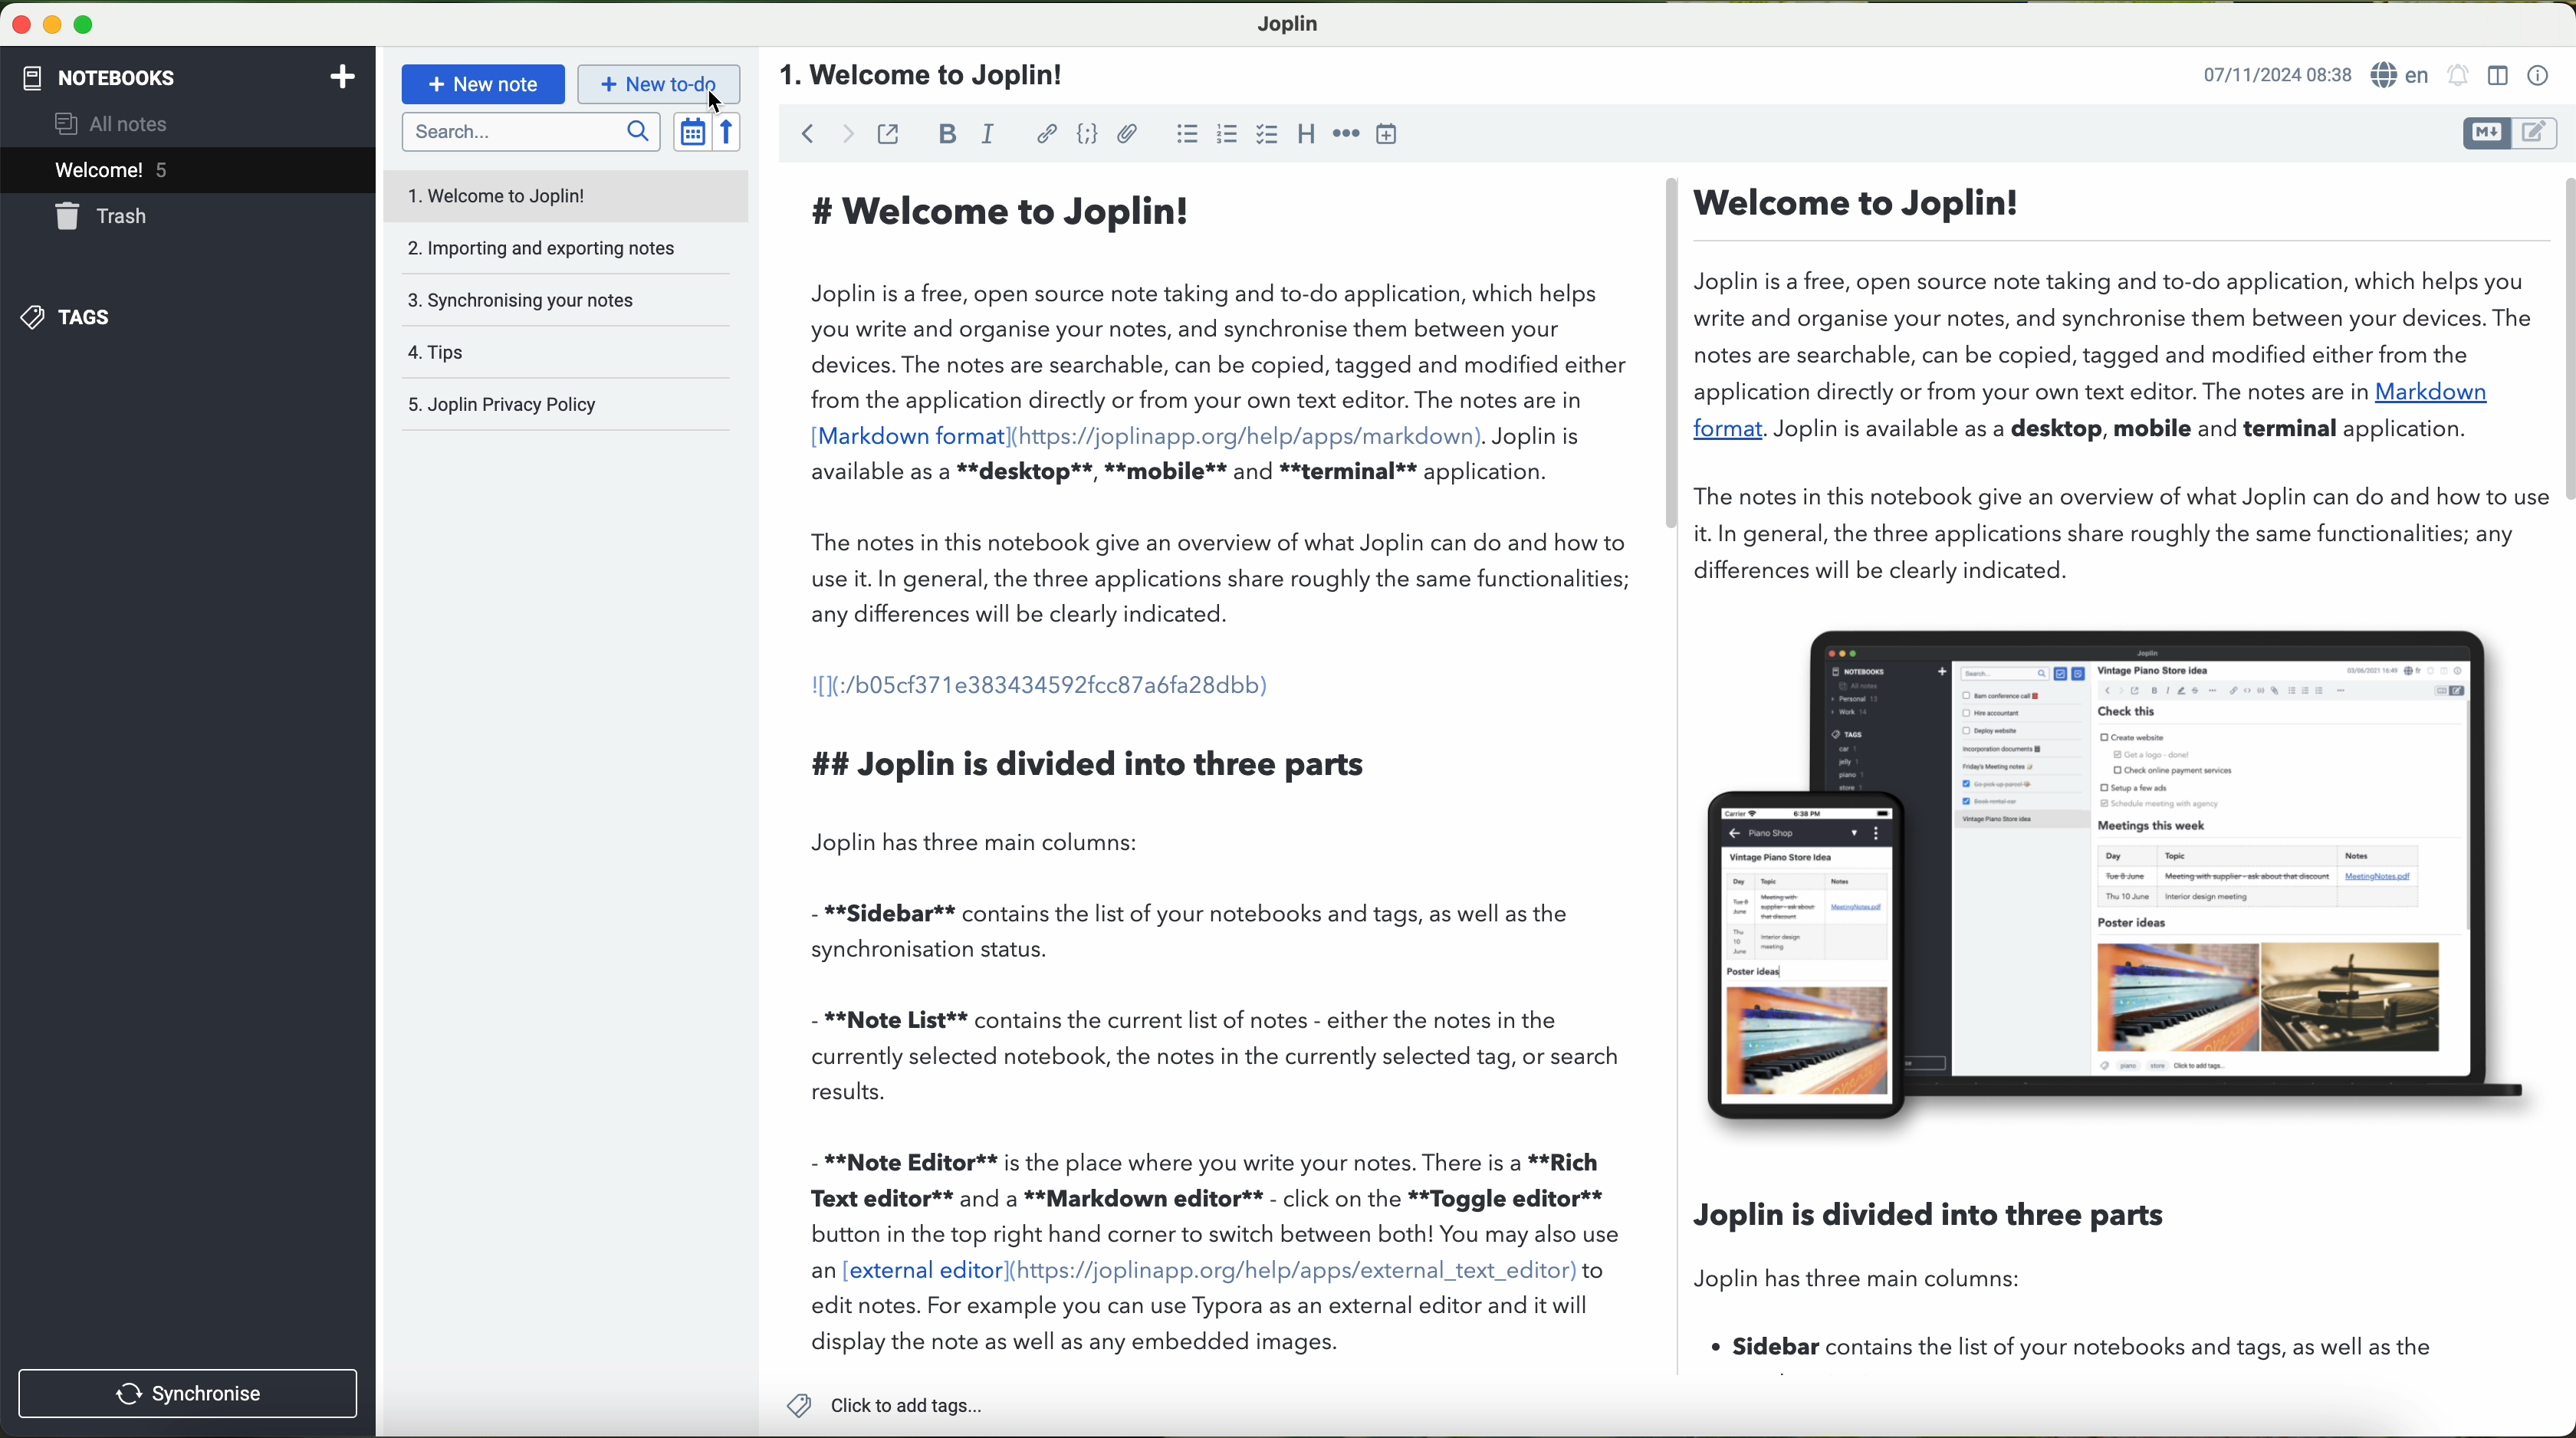 The height and width of the screenshot is (1438, 2576). I want to click on synchronising your notes, so click(568, 302).